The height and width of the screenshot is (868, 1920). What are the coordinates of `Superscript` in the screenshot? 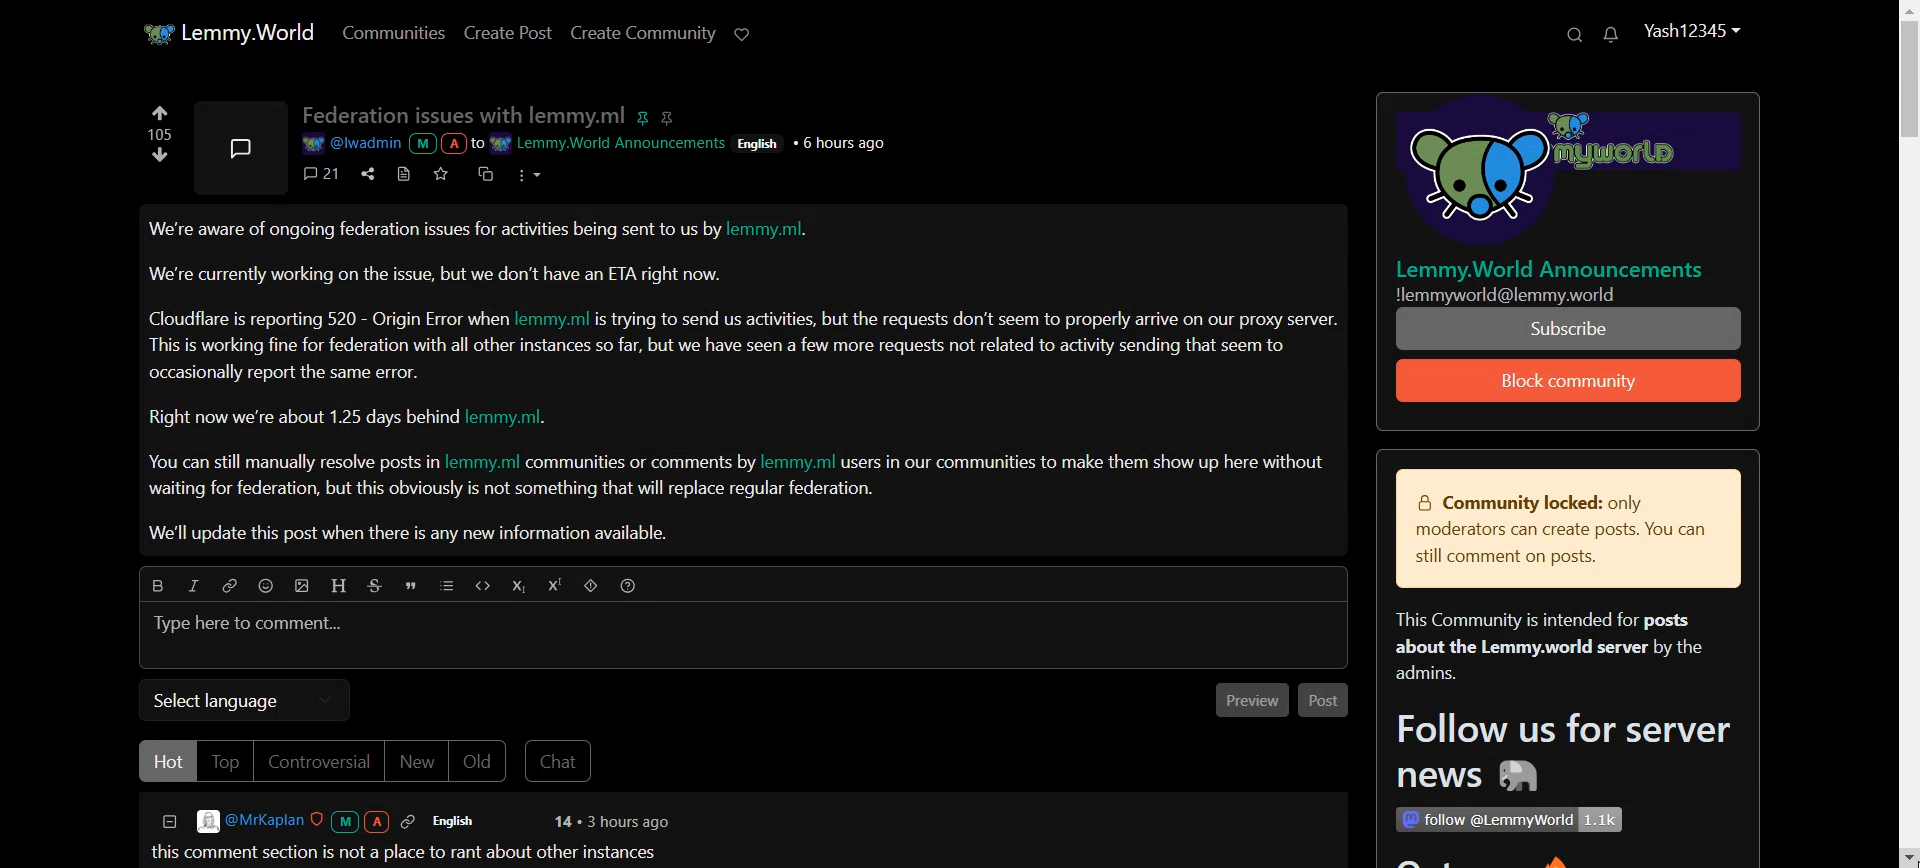 It's located at (553, 586).